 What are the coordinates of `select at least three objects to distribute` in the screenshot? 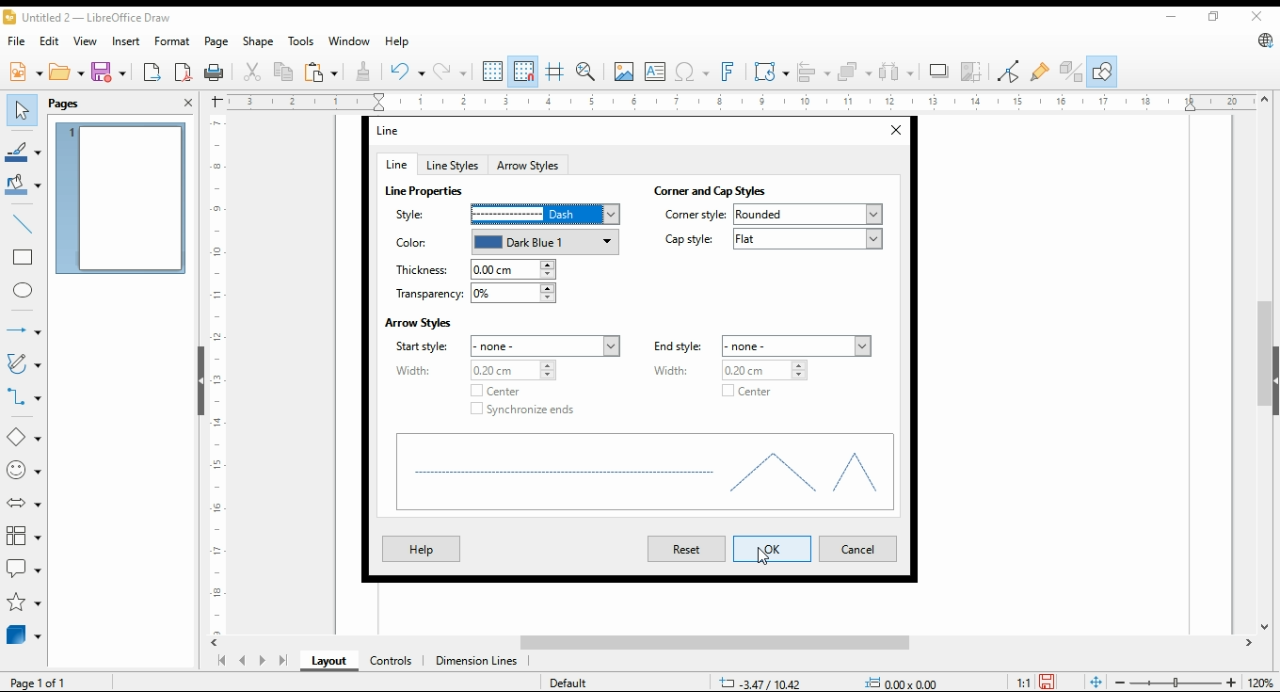 It's located at (896, 72).